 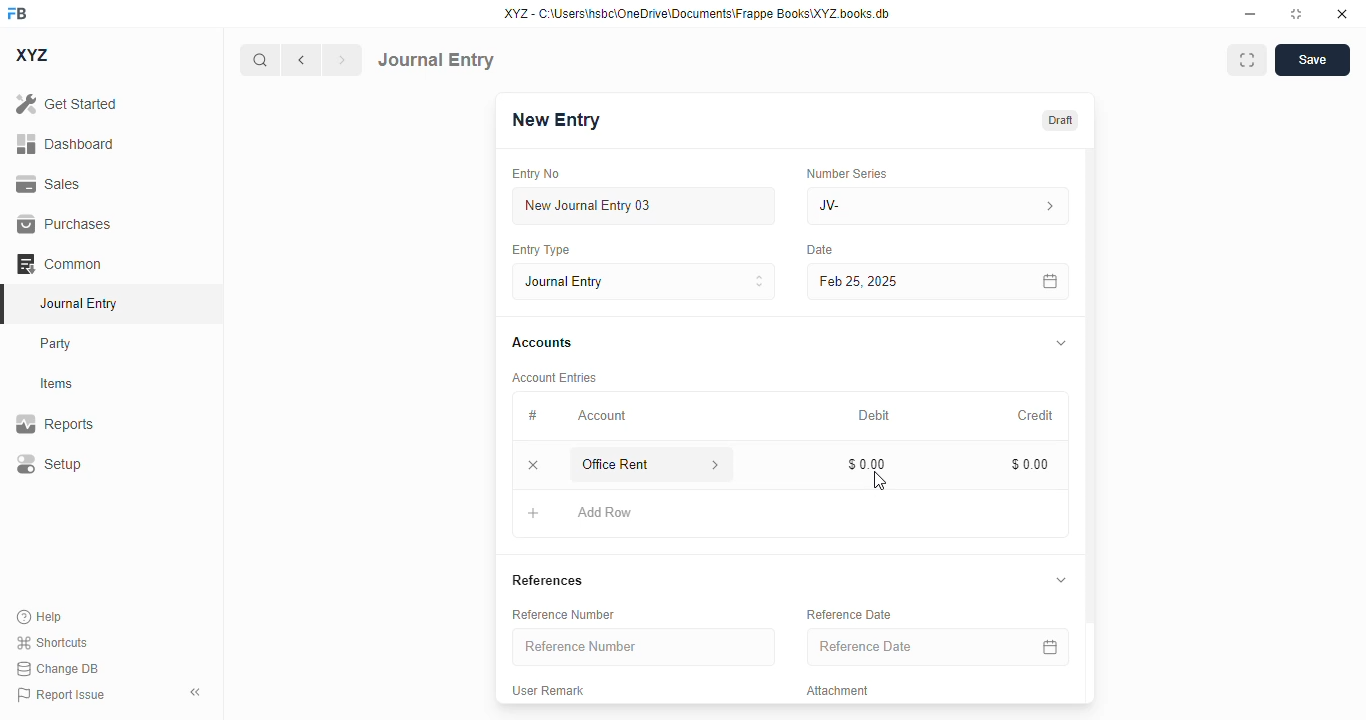 I want to click on search, so click(x=259, y=60).